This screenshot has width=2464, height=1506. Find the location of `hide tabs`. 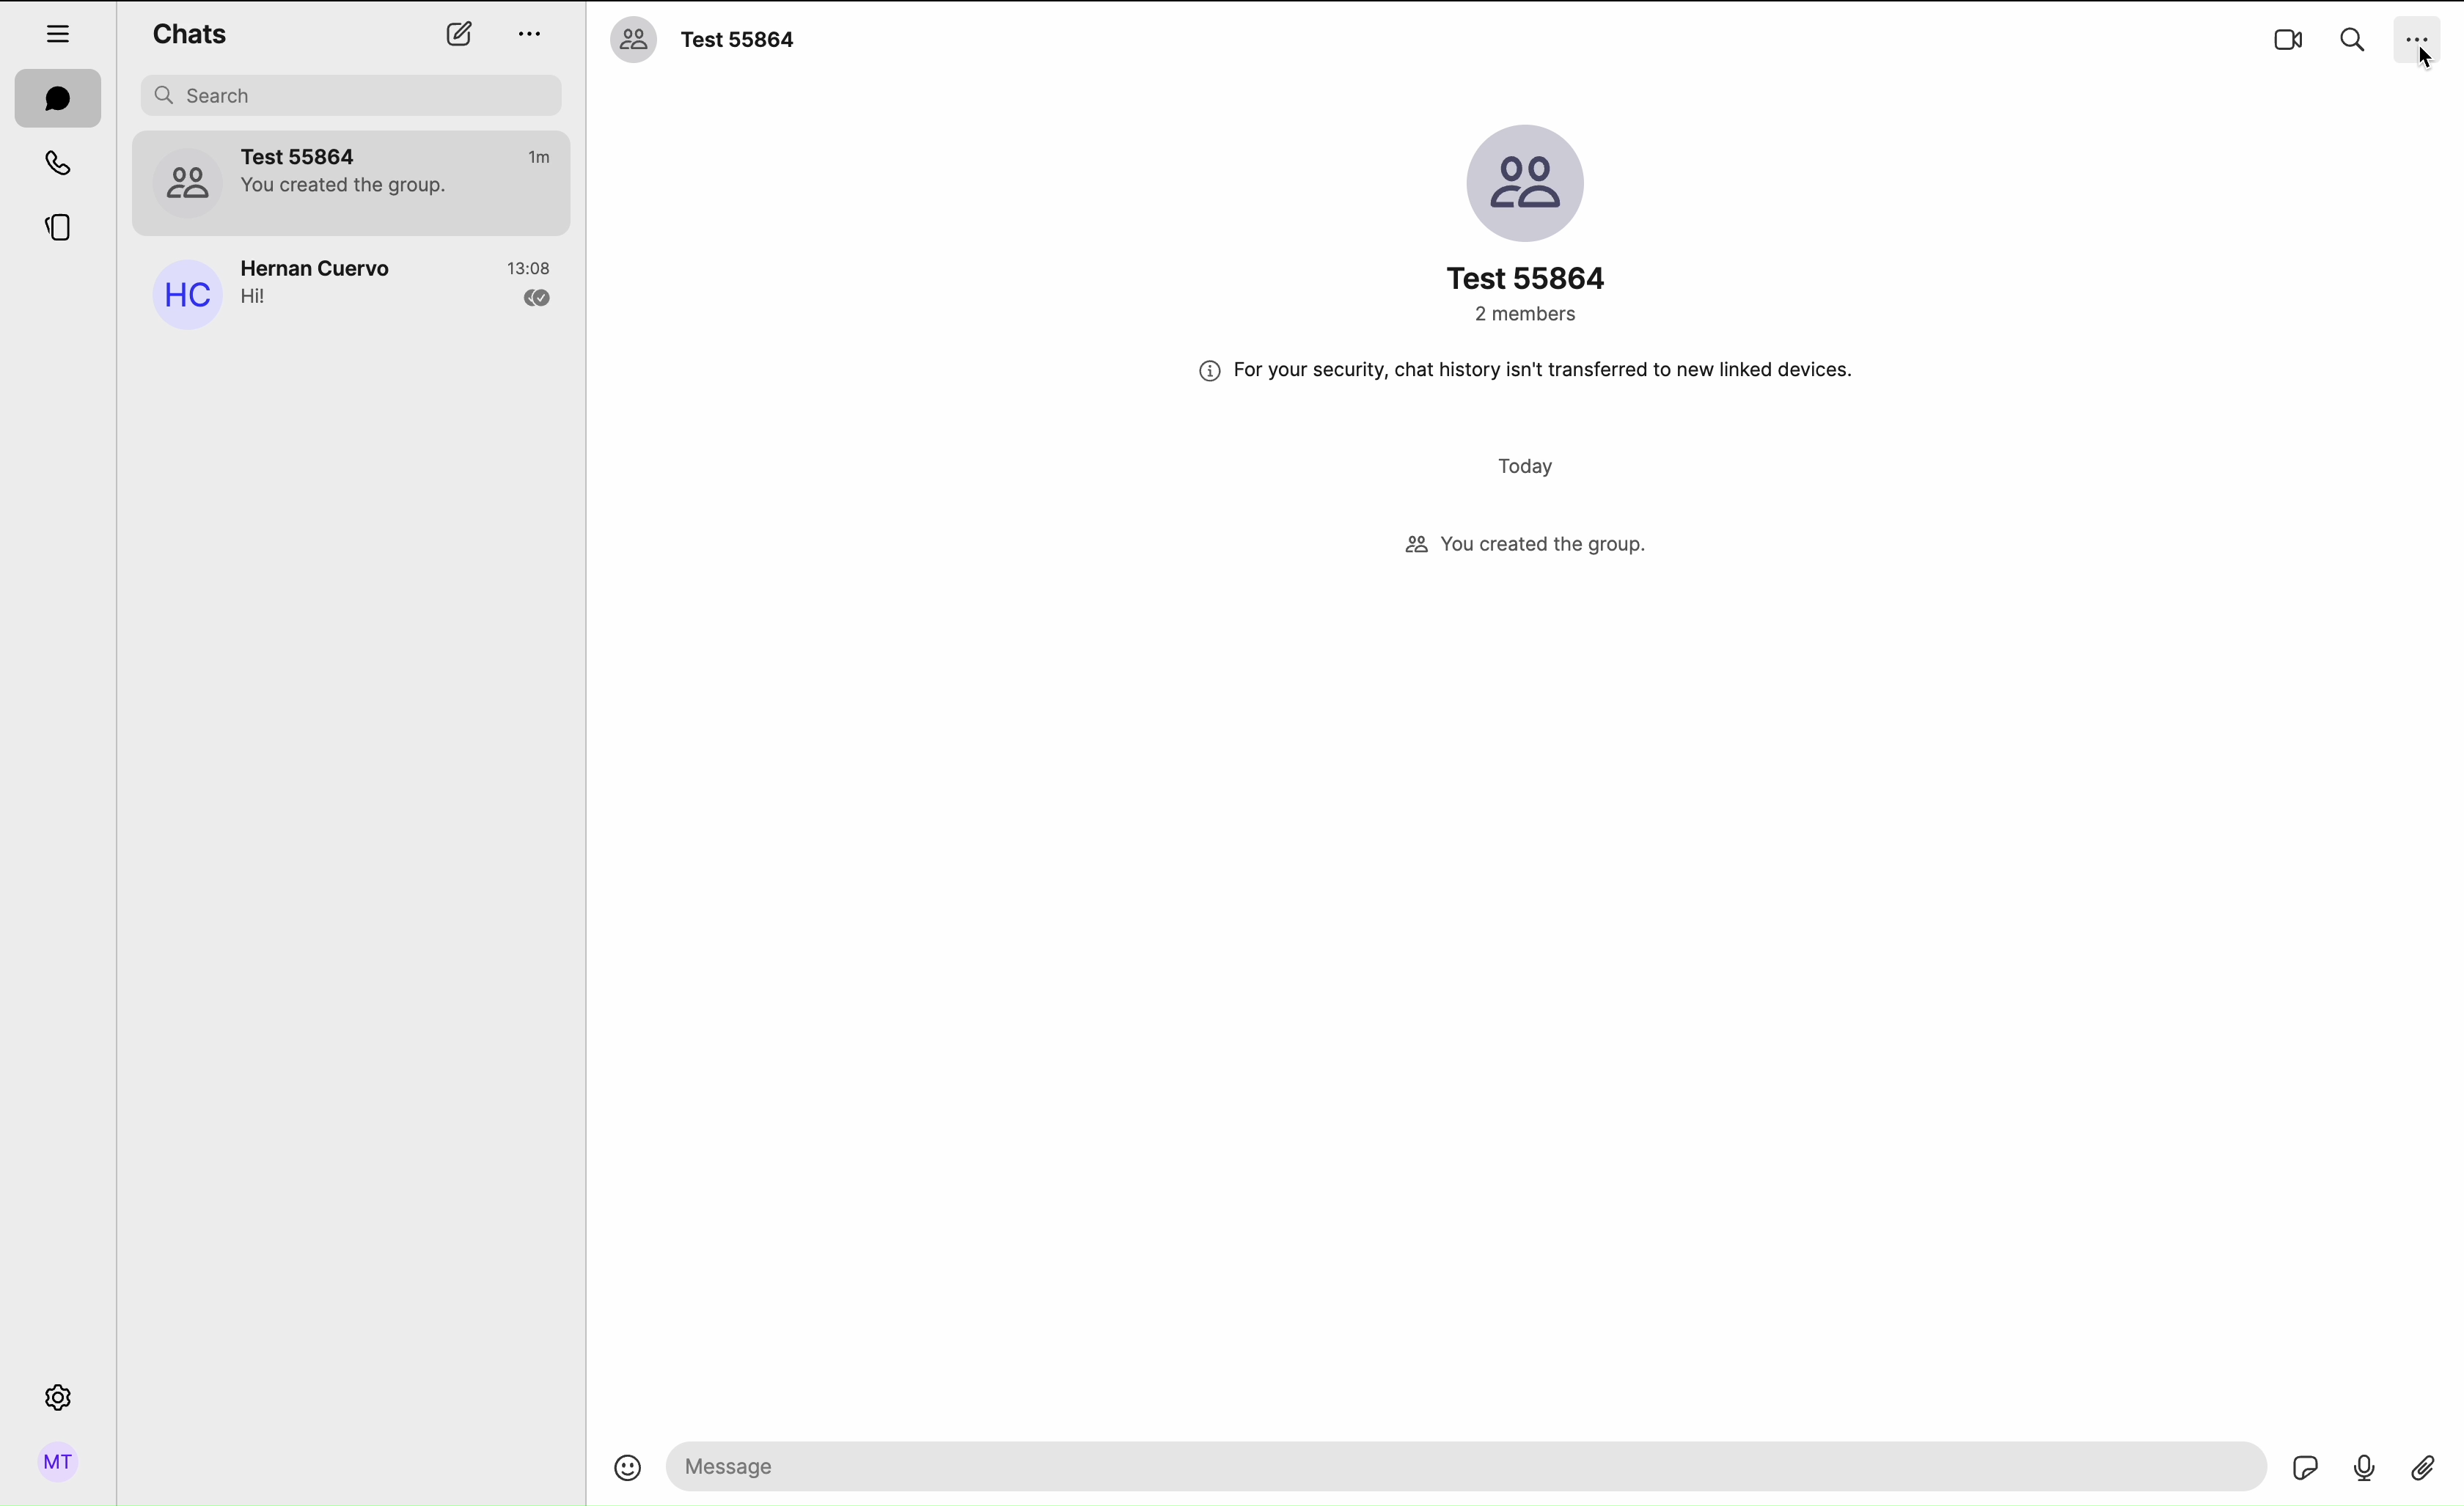

hide tabs is located at coordinates (59, 28).